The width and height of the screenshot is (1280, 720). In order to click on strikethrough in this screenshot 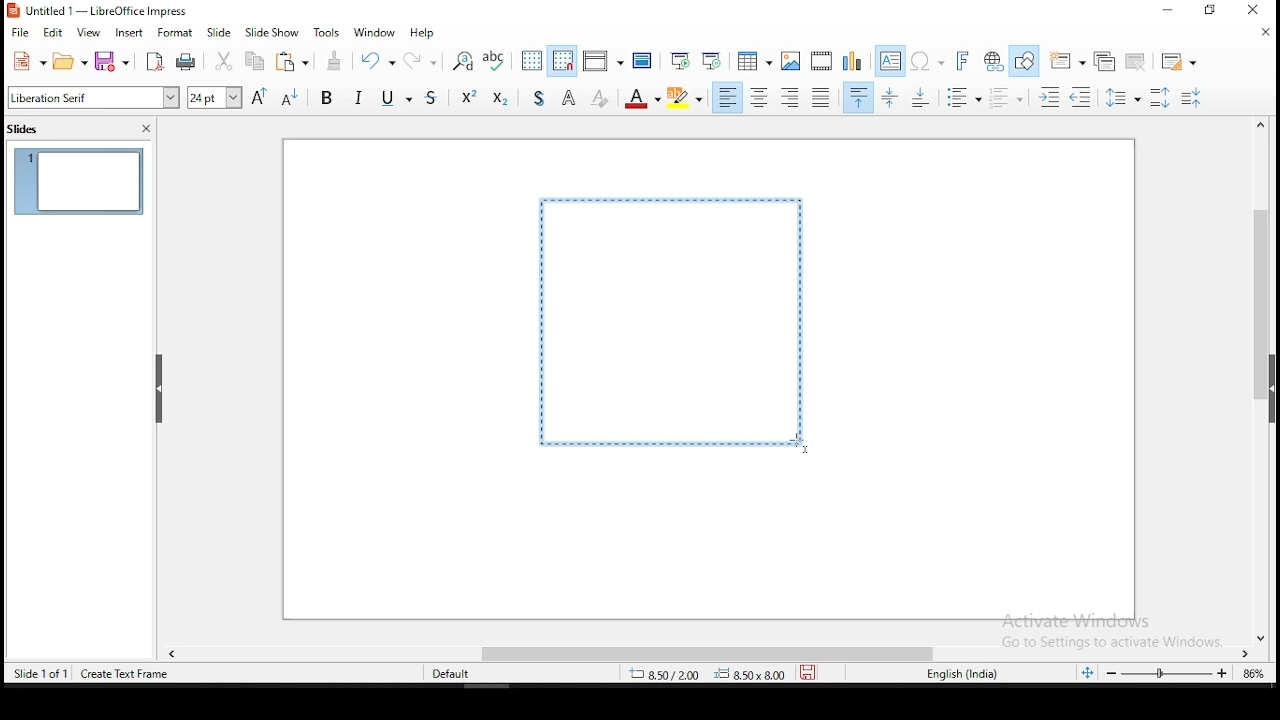, I will do `click(421, 99)`.